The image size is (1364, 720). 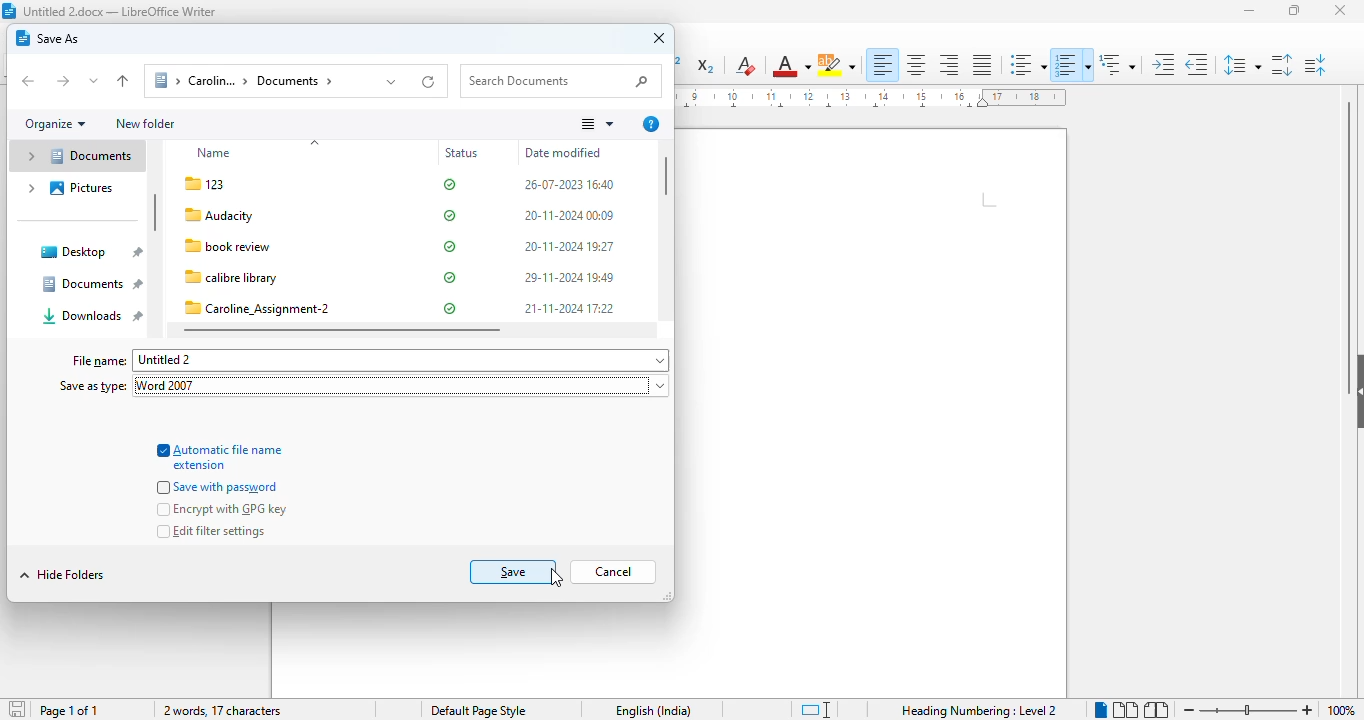 What do you see at coordinates (220, 487) in the screenshot?
I see `save with password` at bounding box center [220, 487].